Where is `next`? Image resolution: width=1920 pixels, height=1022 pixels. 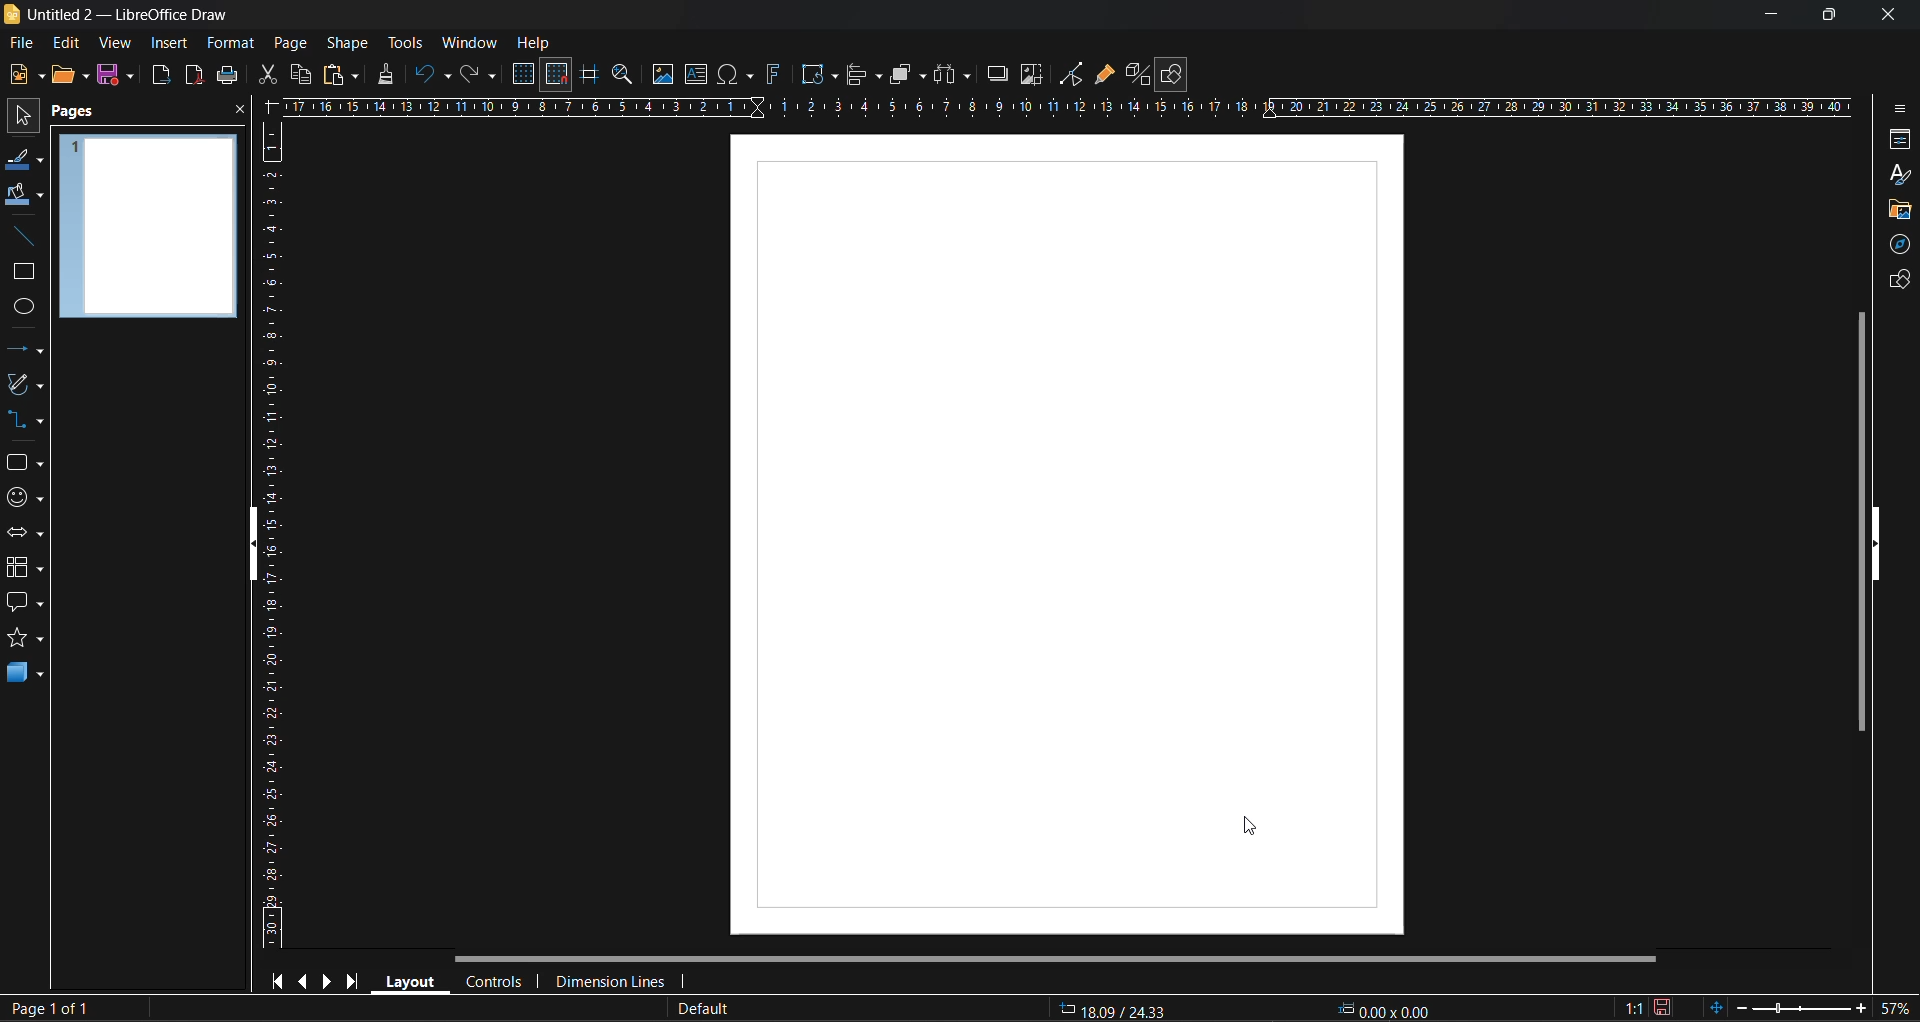 next is located at coordinates (330, 980).